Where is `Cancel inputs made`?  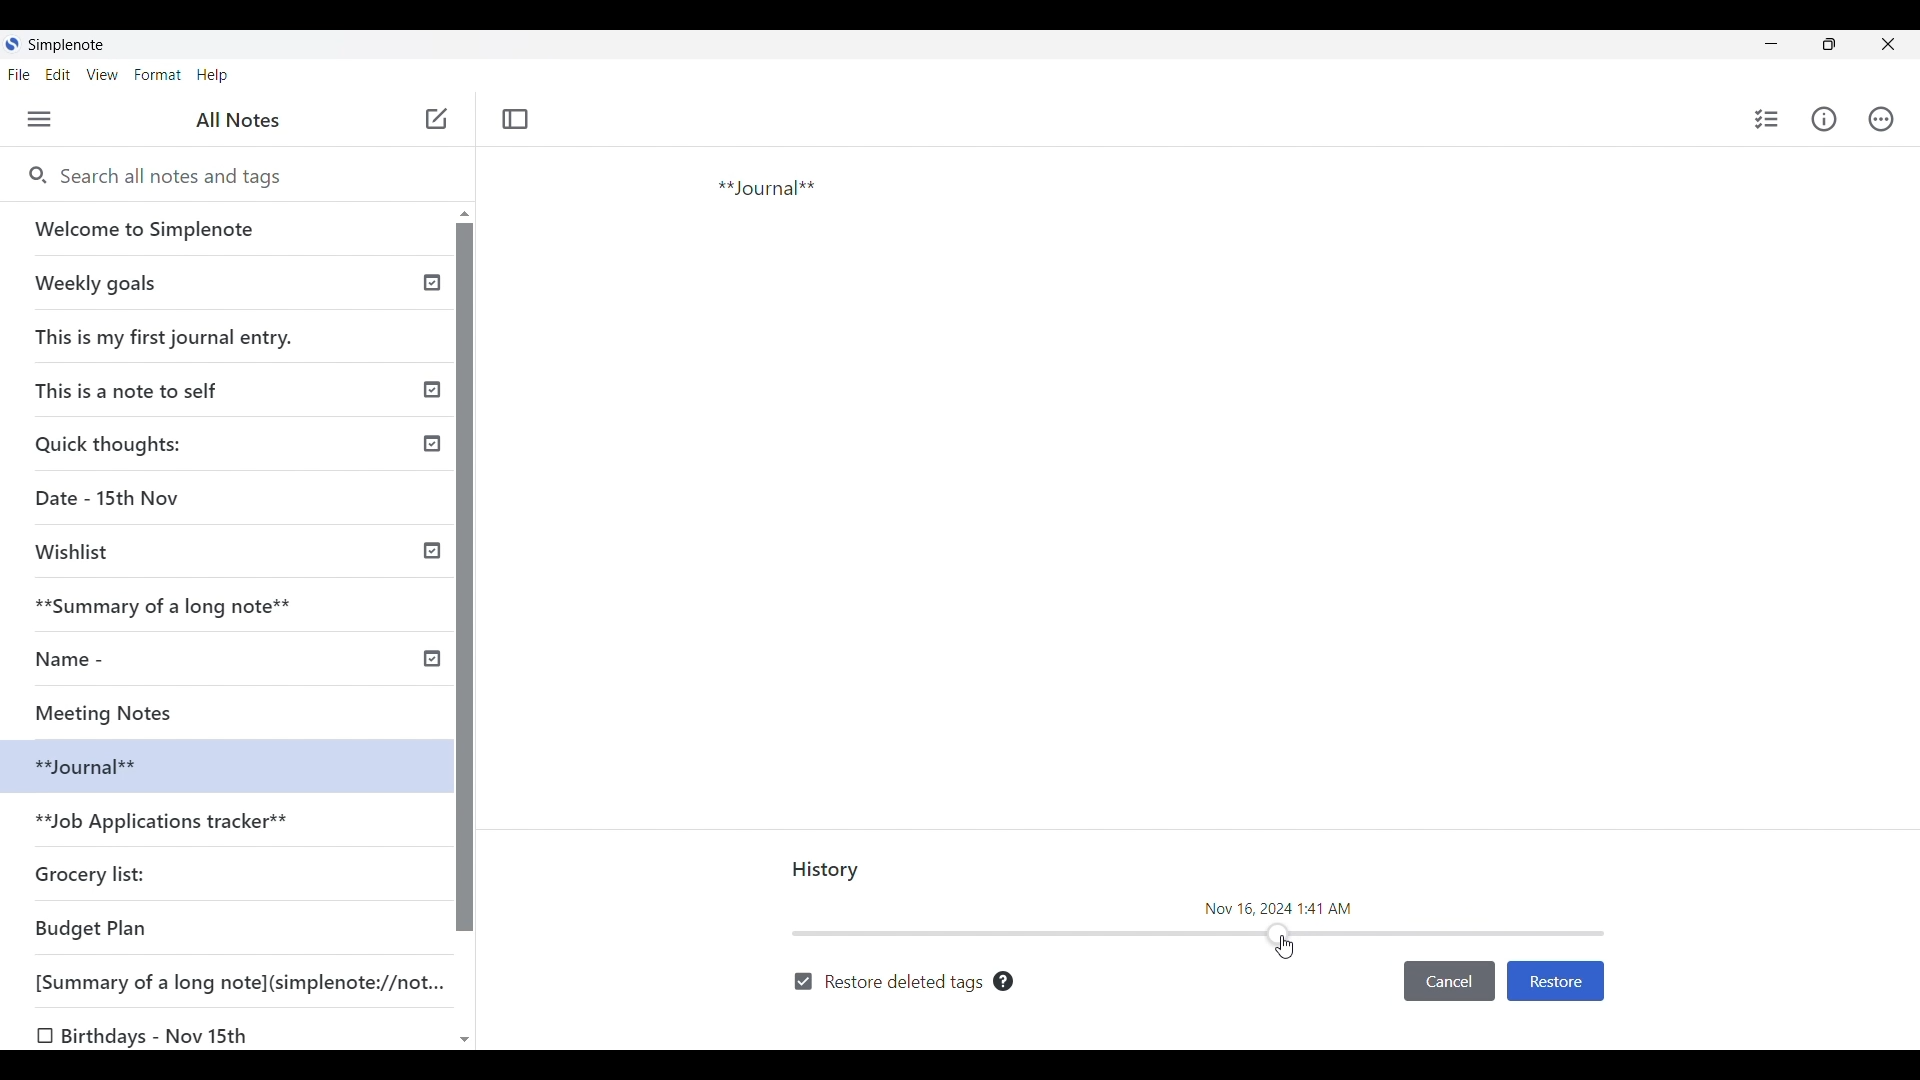 Cancel inputs made is located at coordinates (1449, 982).